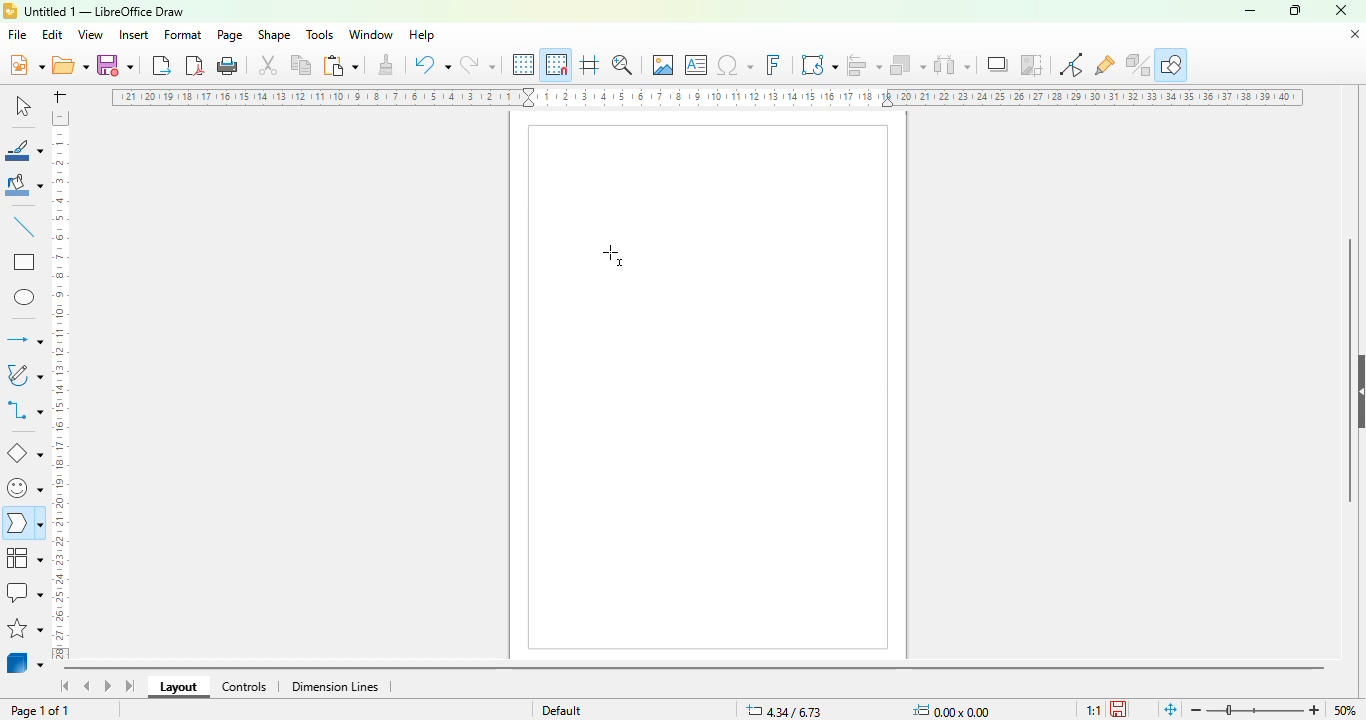 Image resolution: width=1366 pixels, height=720 pixels. I want to click on print, so click(228, 66).